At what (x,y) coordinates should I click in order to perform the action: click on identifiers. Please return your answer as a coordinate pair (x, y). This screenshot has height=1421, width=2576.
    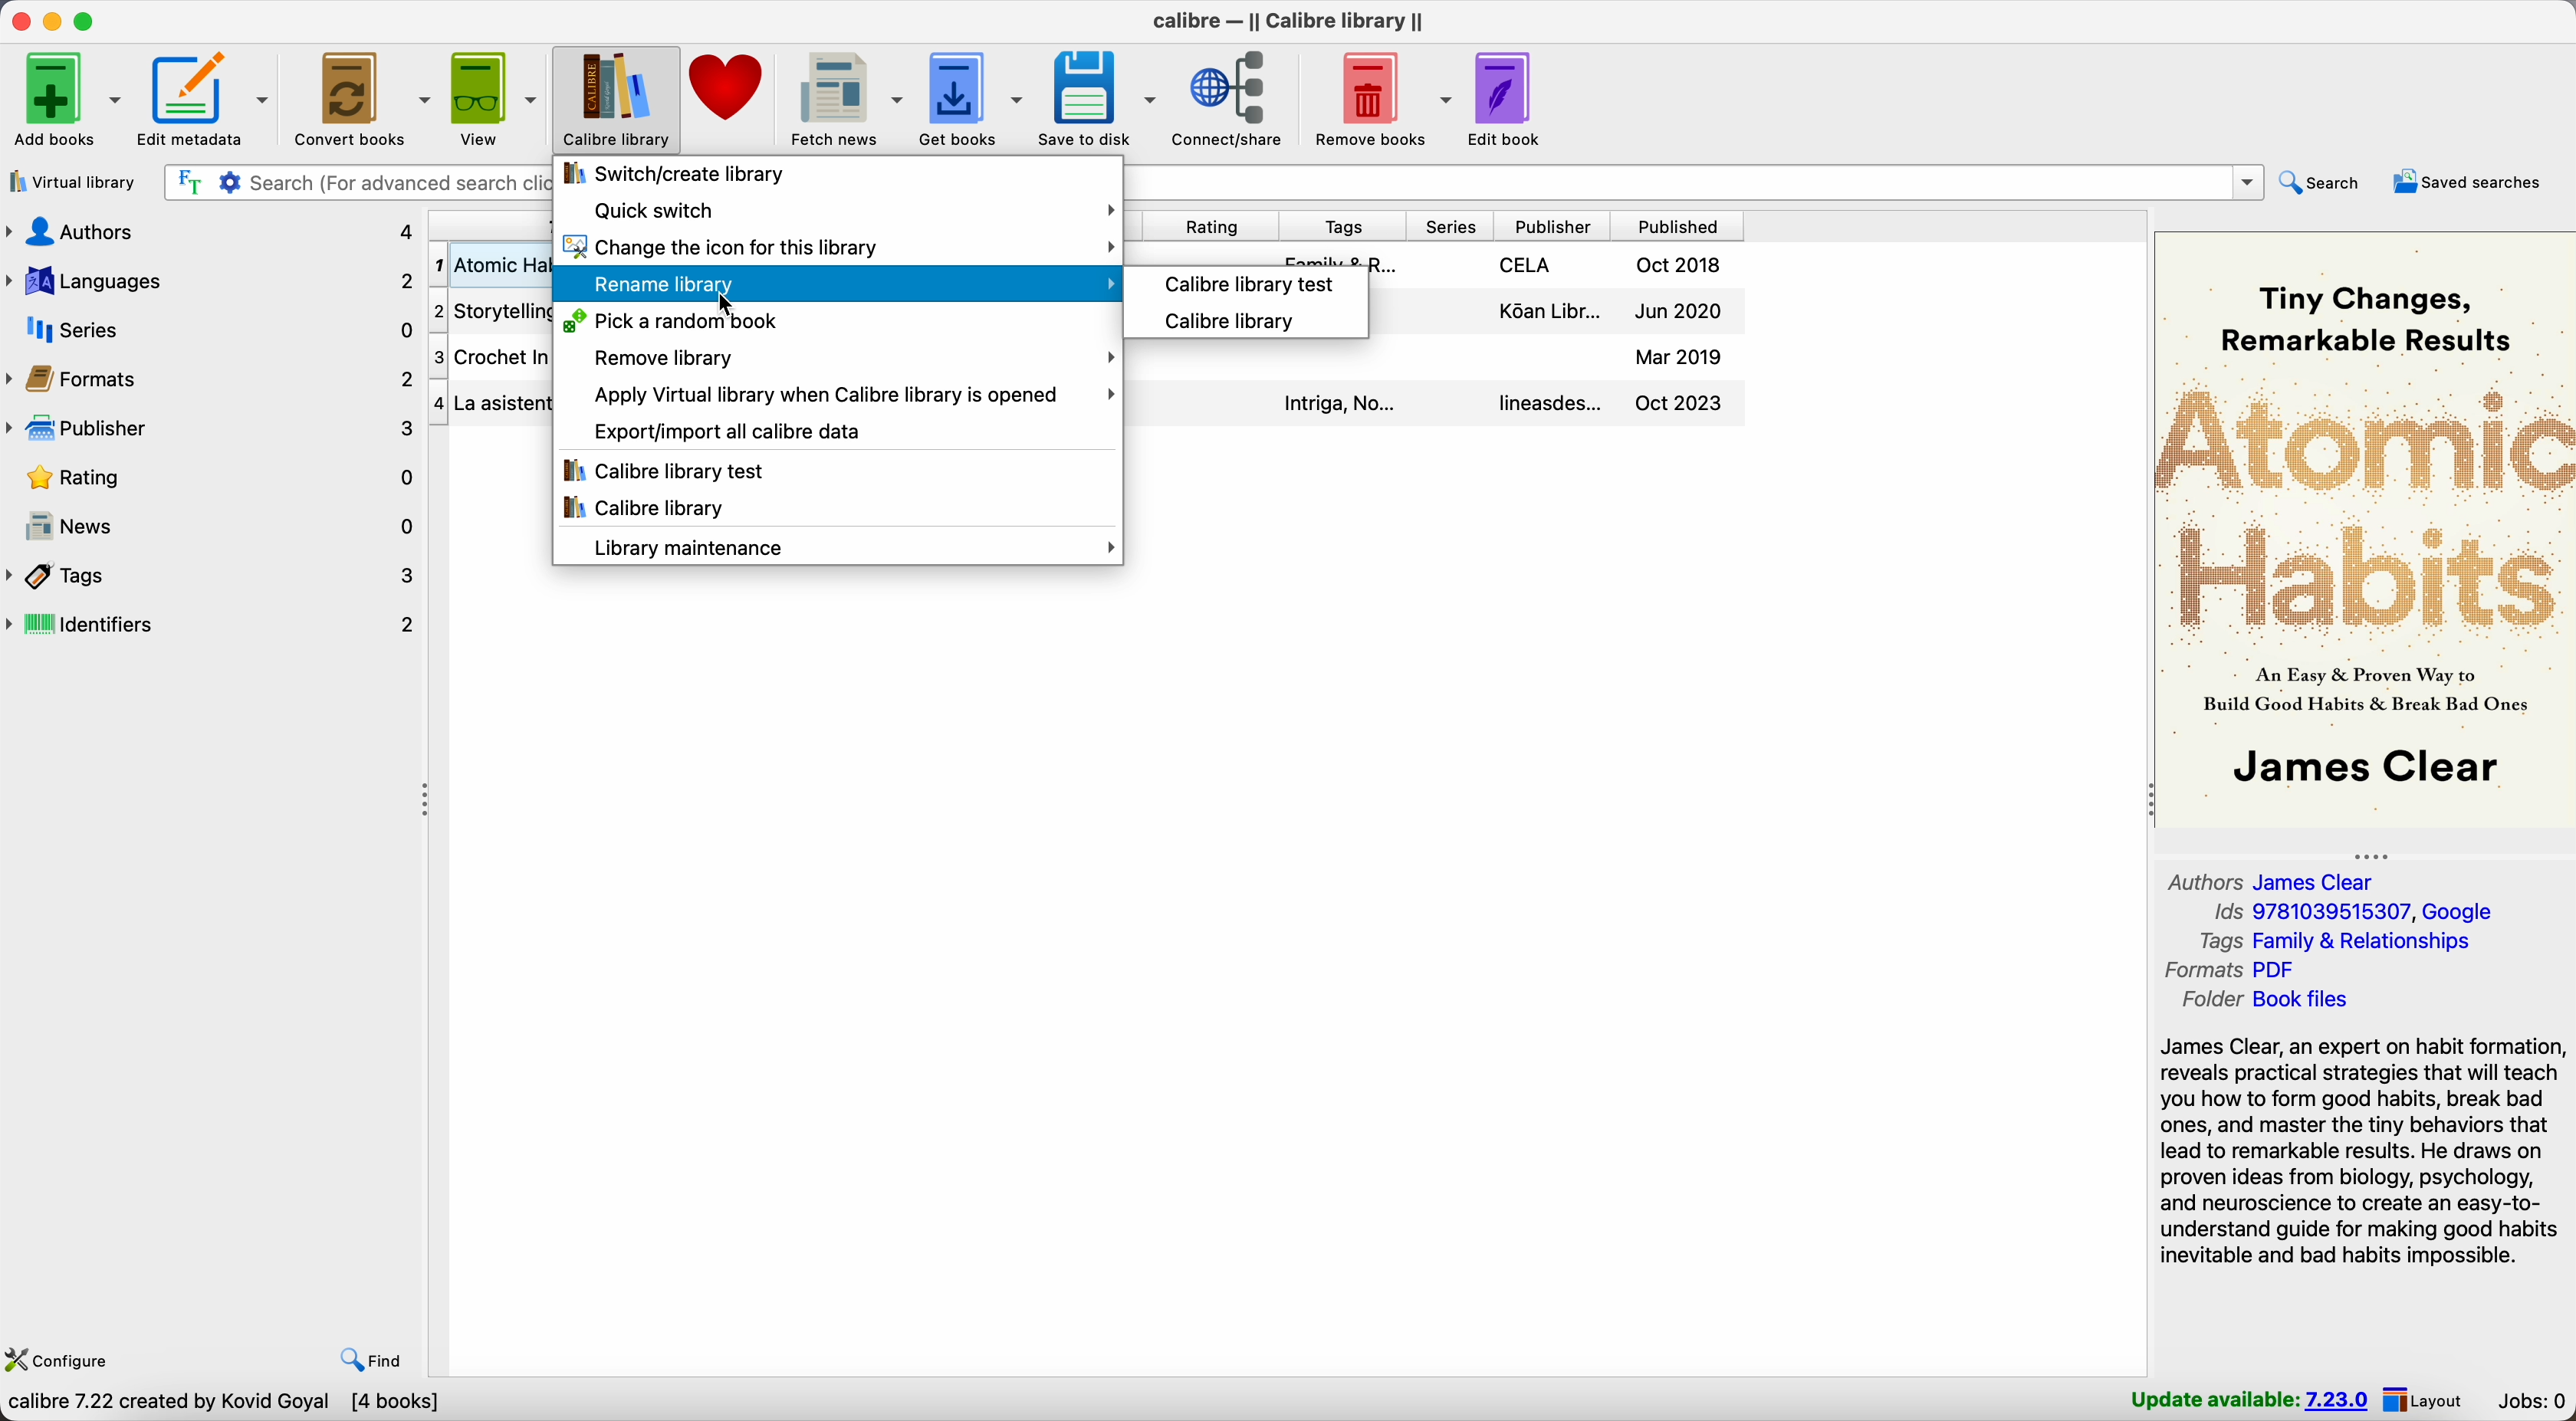
    Looking at the image, I should click on (214, 627).